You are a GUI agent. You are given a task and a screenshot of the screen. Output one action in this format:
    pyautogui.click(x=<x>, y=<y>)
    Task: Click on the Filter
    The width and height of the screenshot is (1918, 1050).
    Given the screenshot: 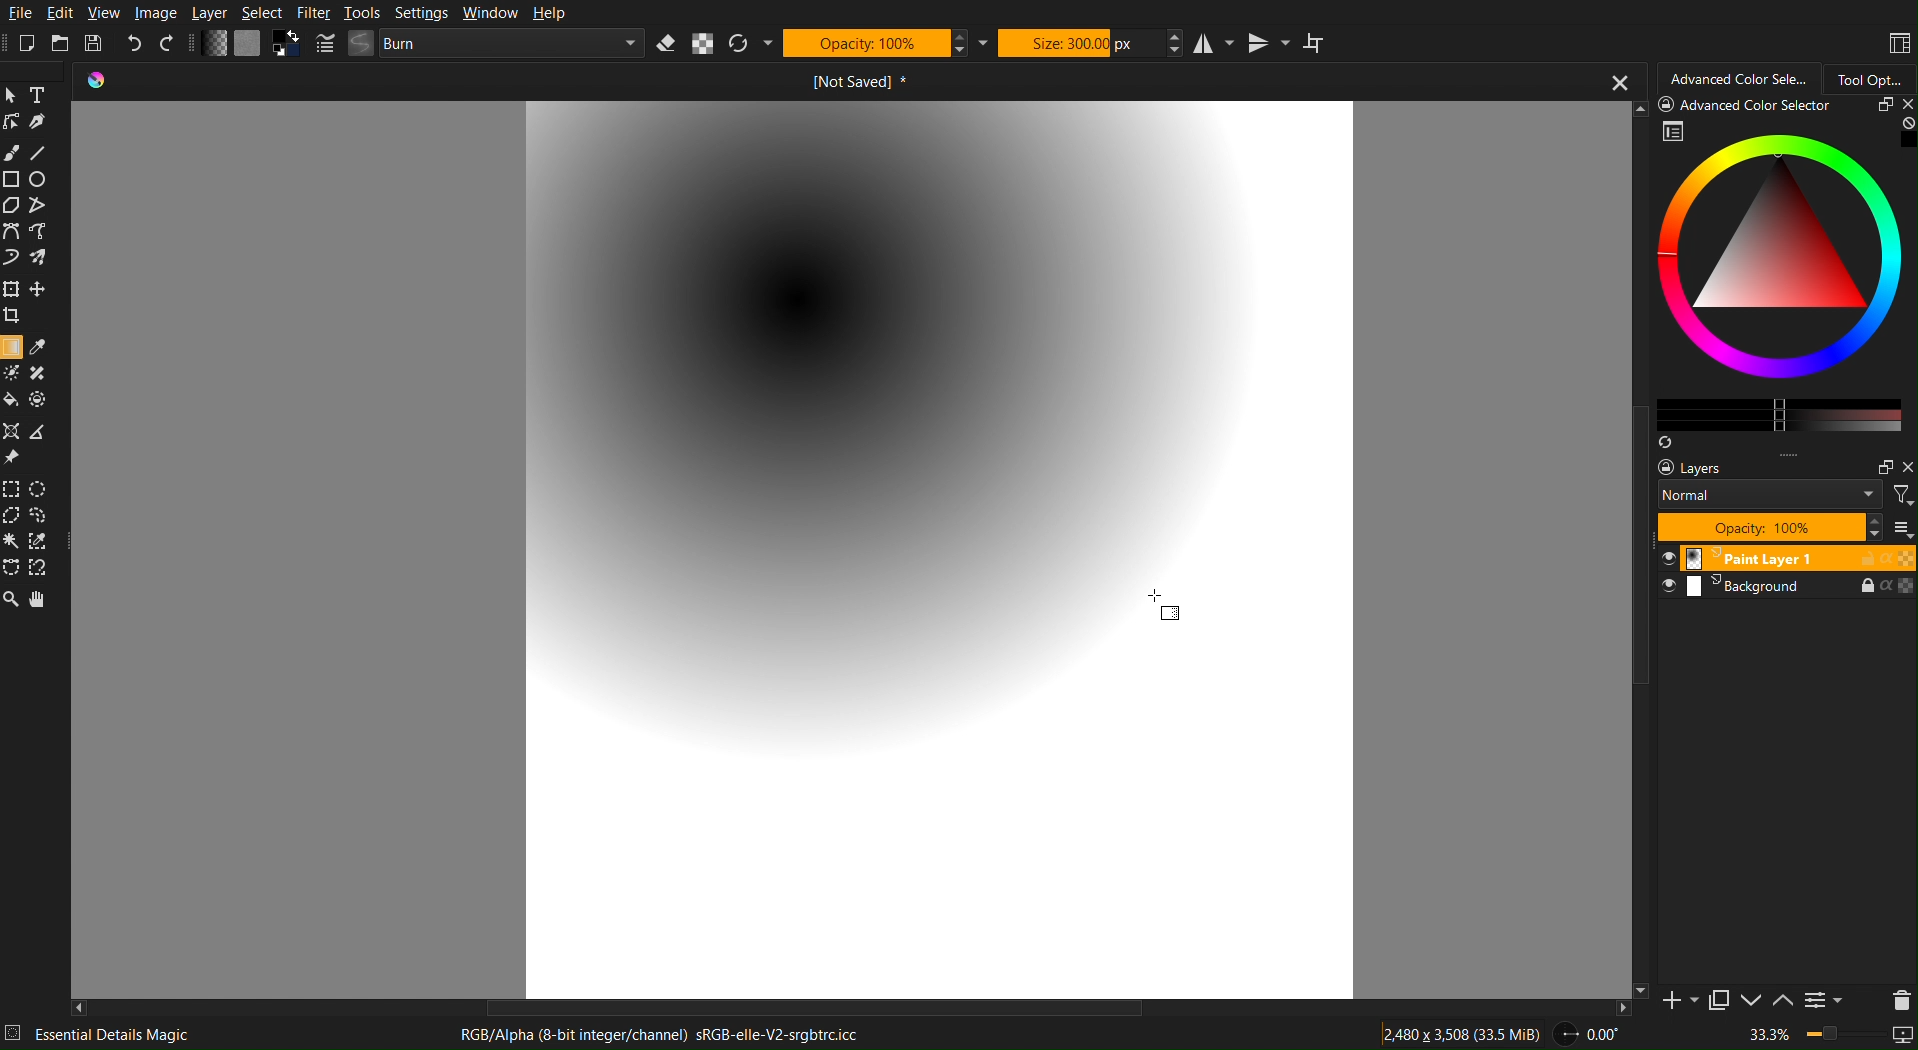 What is the action you would take?
    pyautogui.click(x=313, y=13)
    